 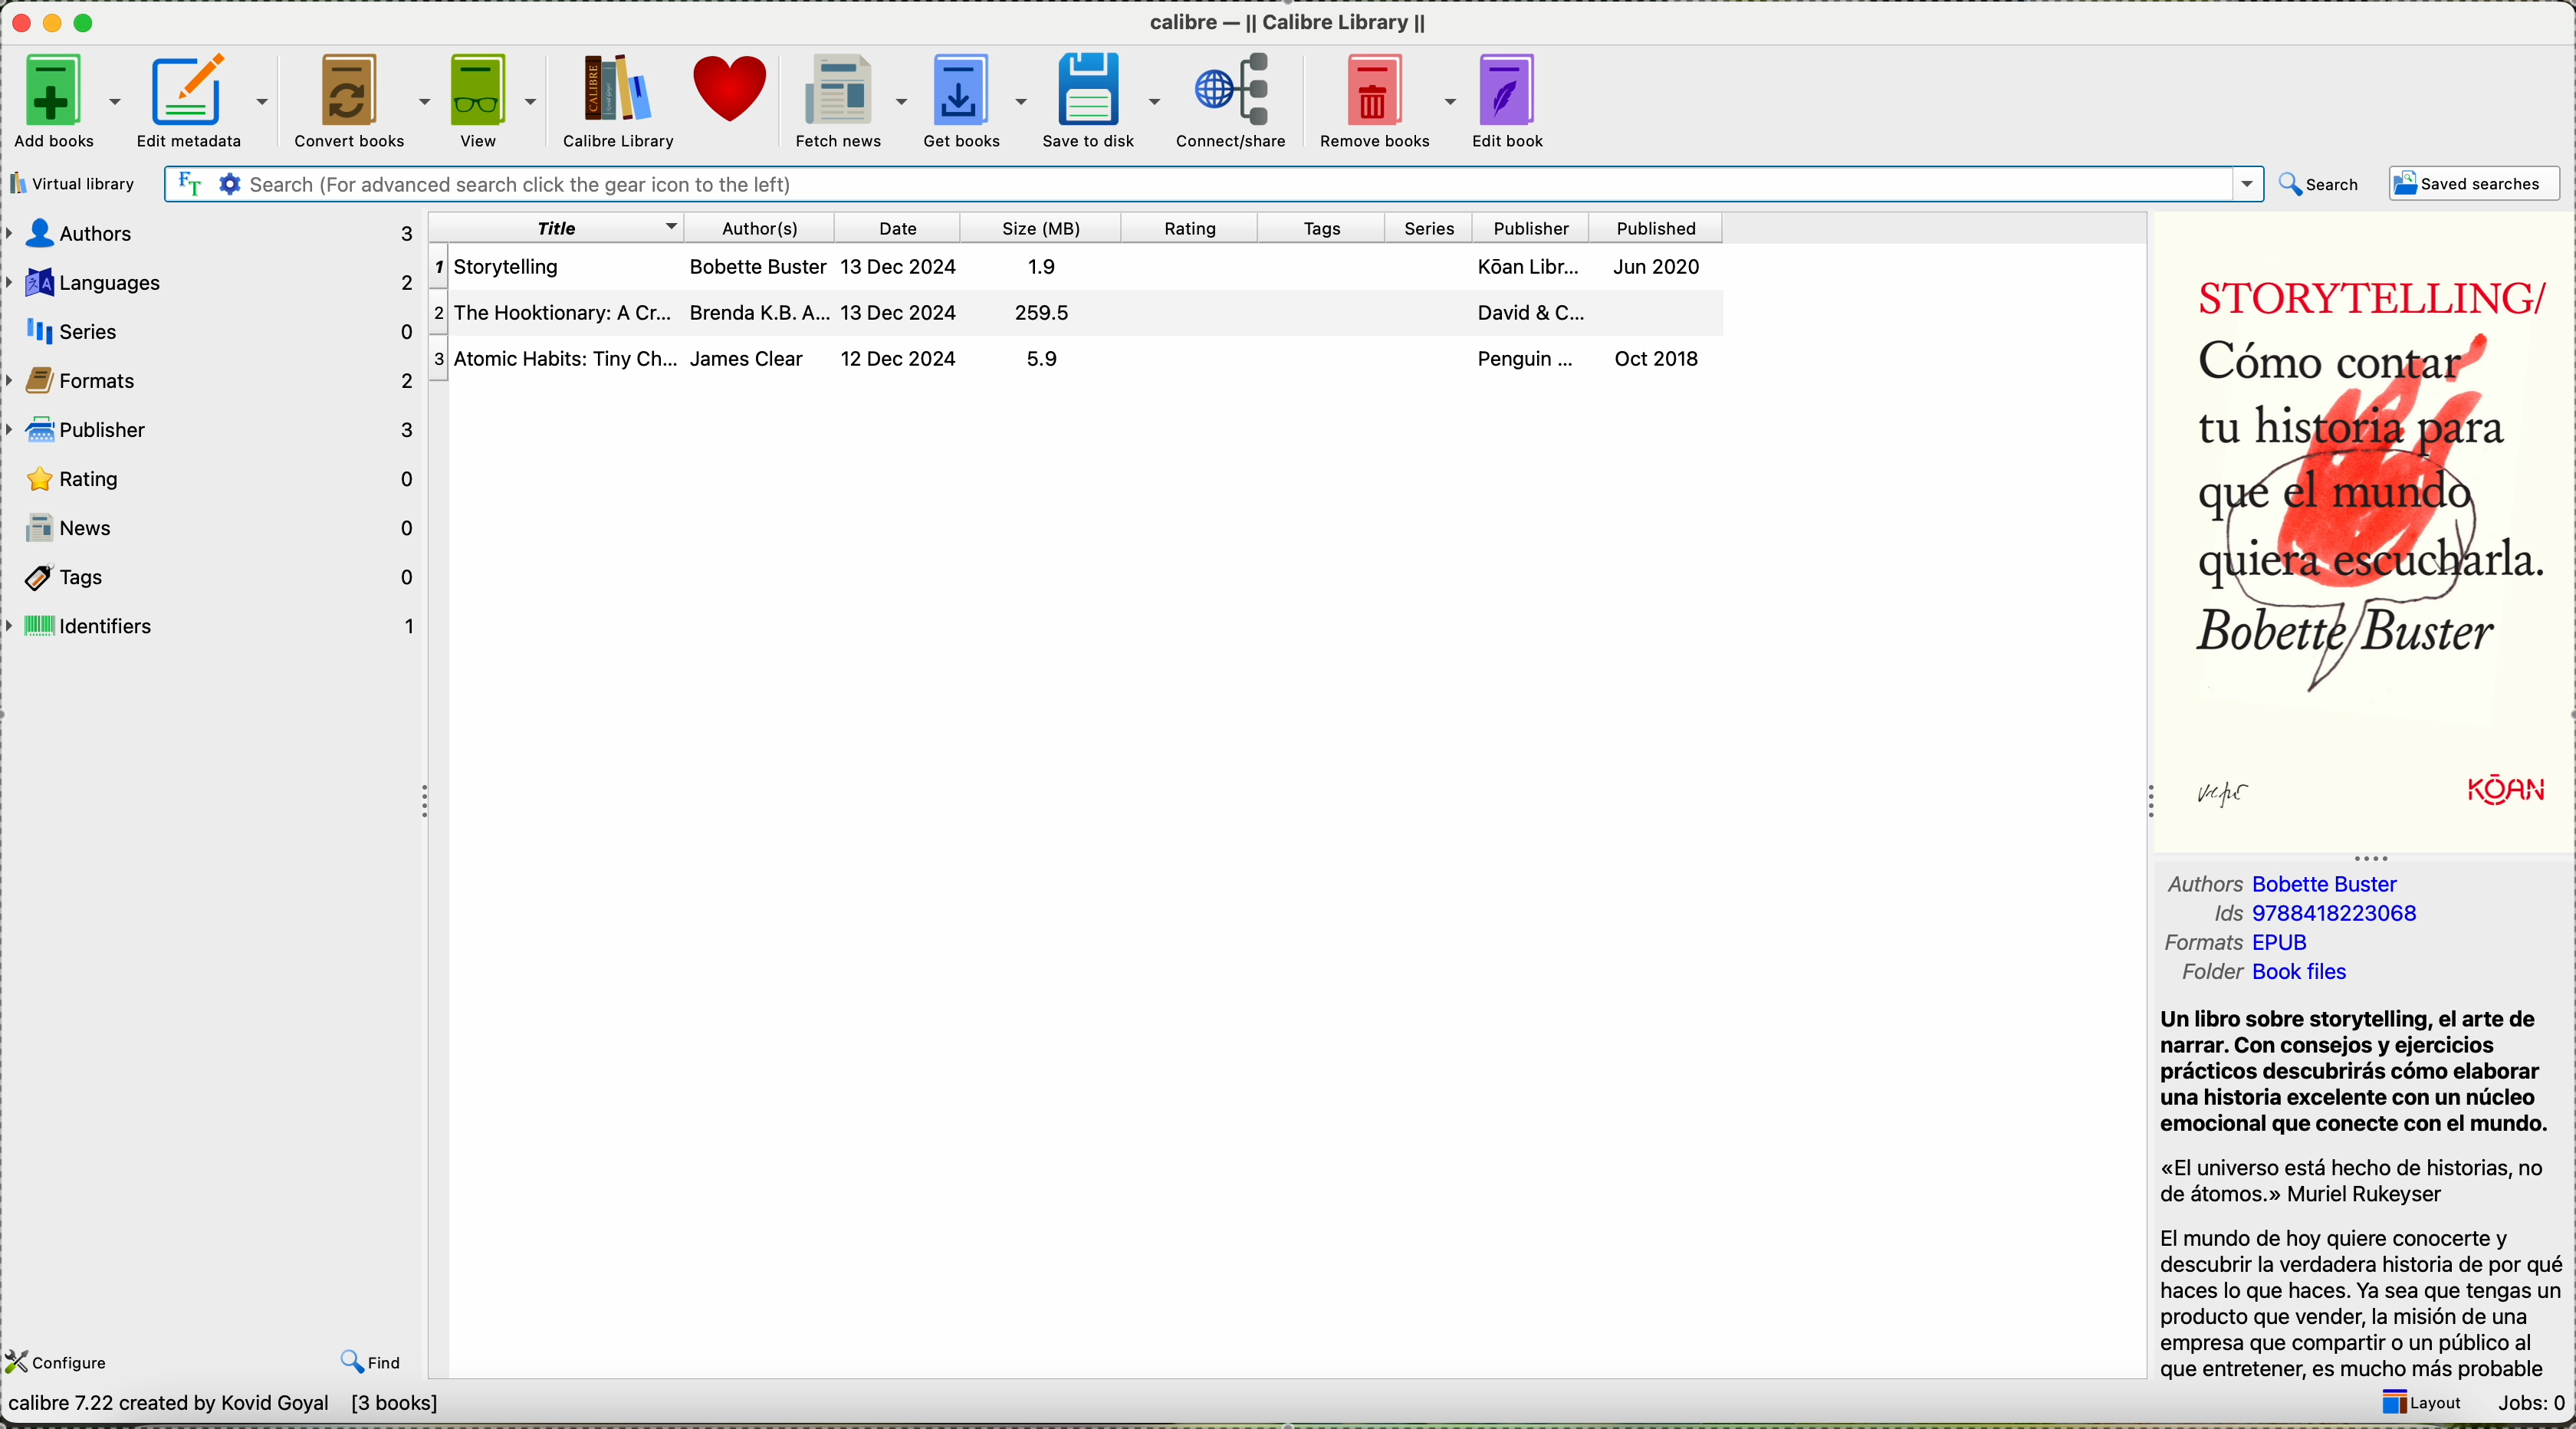 I want to click on search, so click(x=2320, y=184).